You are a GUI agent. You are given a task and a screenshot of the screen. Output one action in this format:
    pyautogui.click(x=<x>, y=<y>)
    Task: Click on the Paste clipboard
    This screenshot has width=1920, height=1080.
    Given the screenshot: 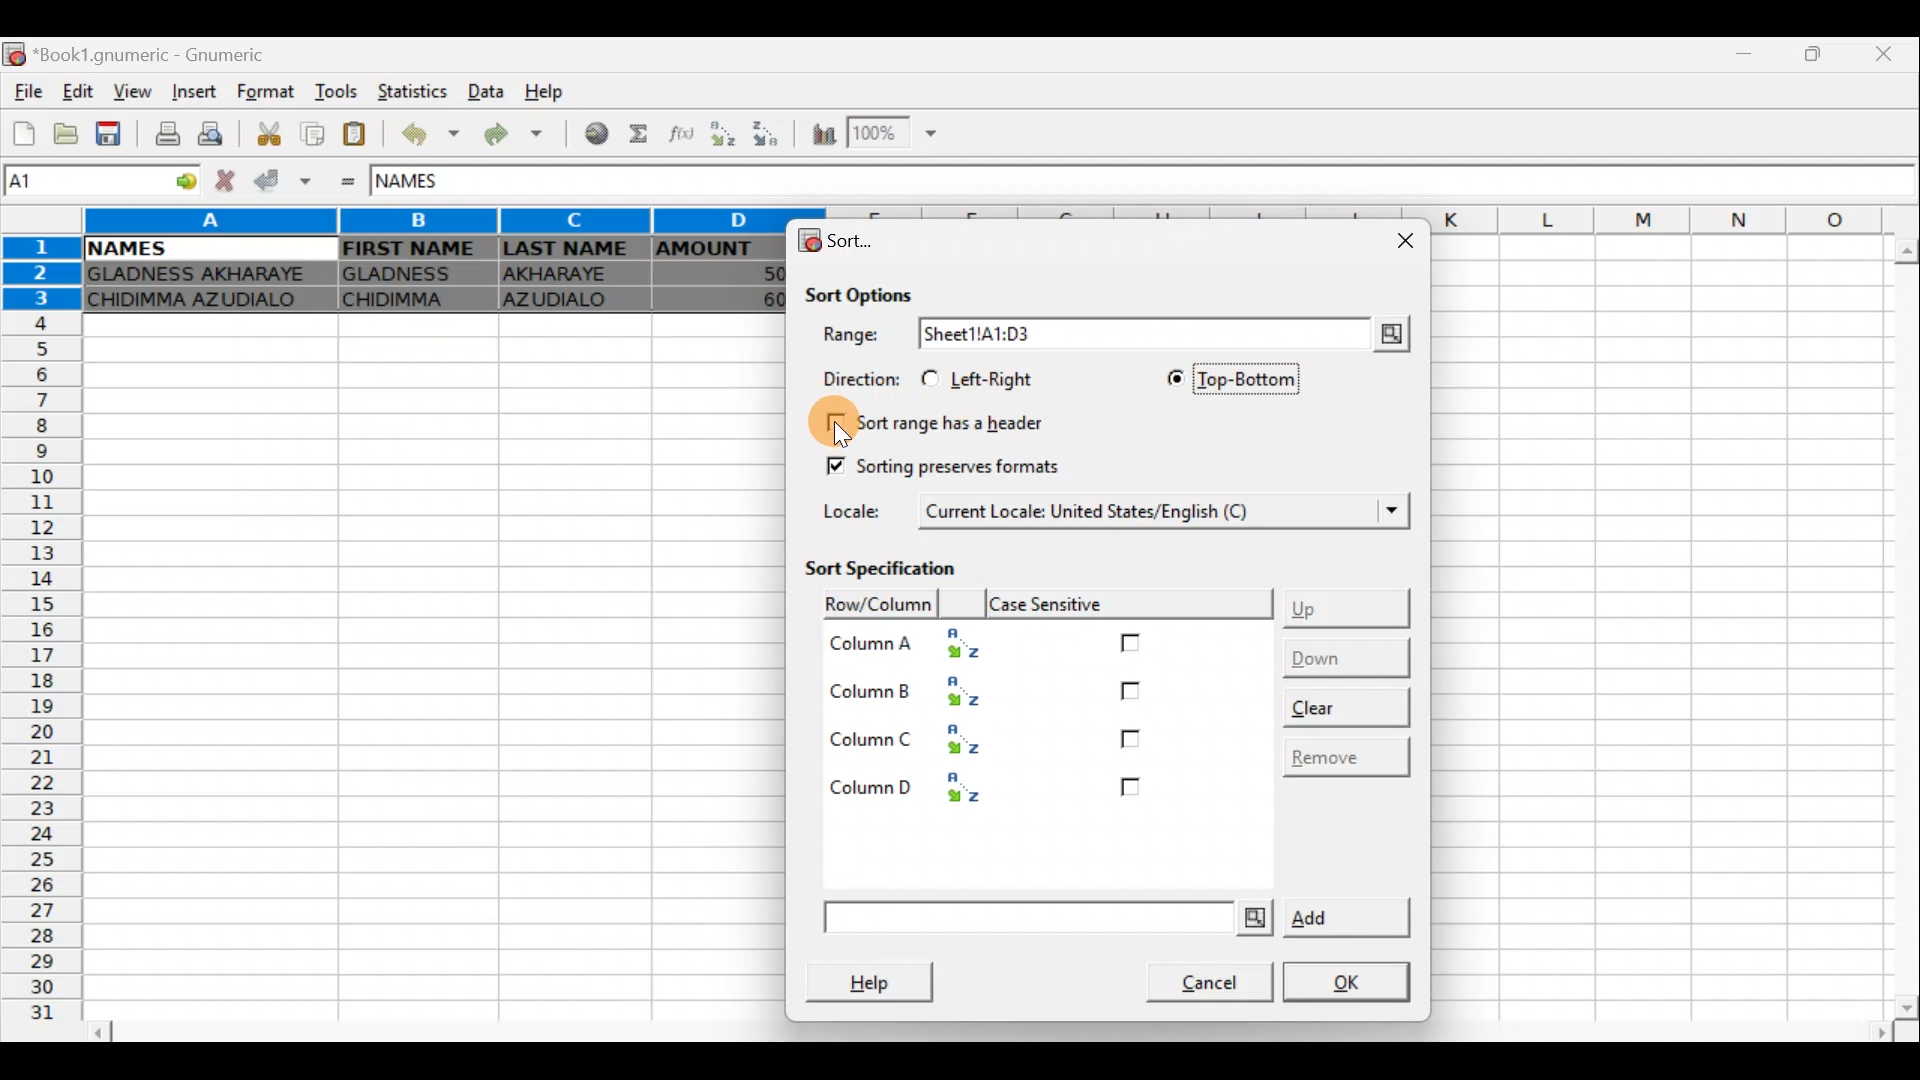 What is the action you would take?
    pyautogui.click(x=354, y=136)
    